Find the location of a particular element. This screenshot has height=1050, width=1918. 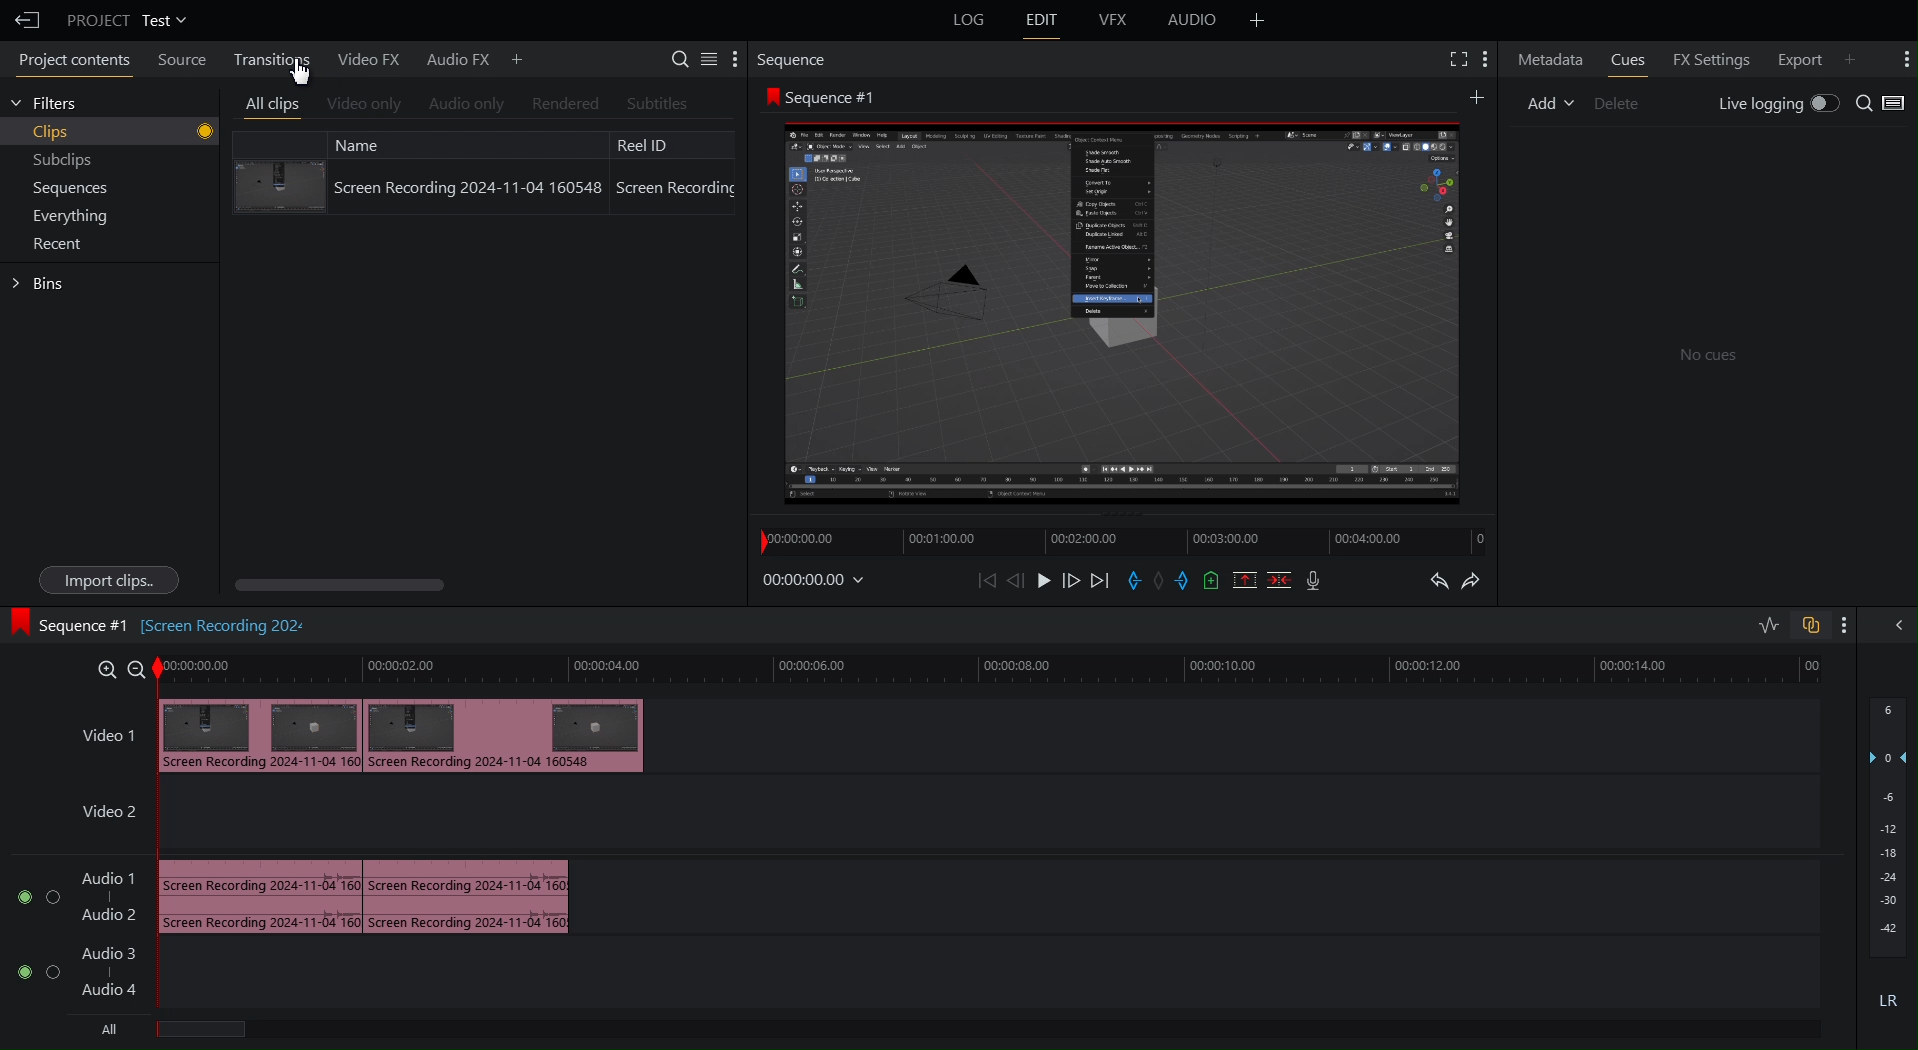

Project Test is located at coordinates (125, 20).